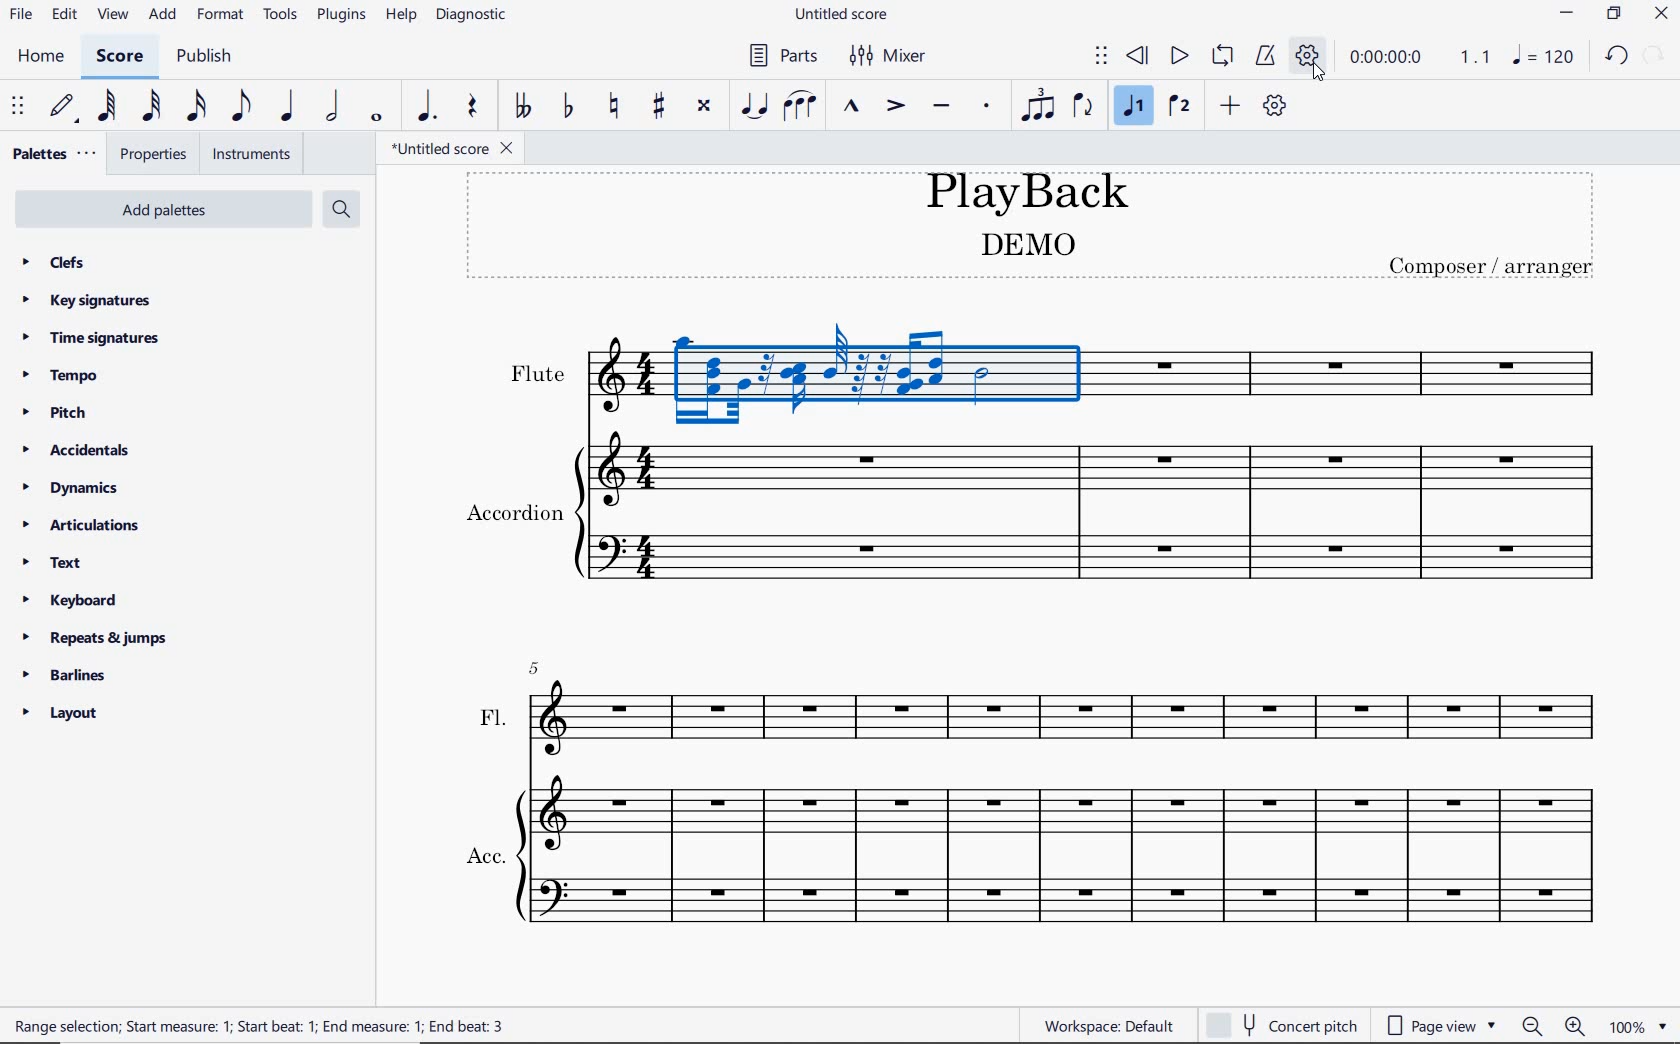 The height and width of the screenshot is (1044, 1680). Describe the element at coordinates (120, 57) in the screenshot. I see `score` at that location.